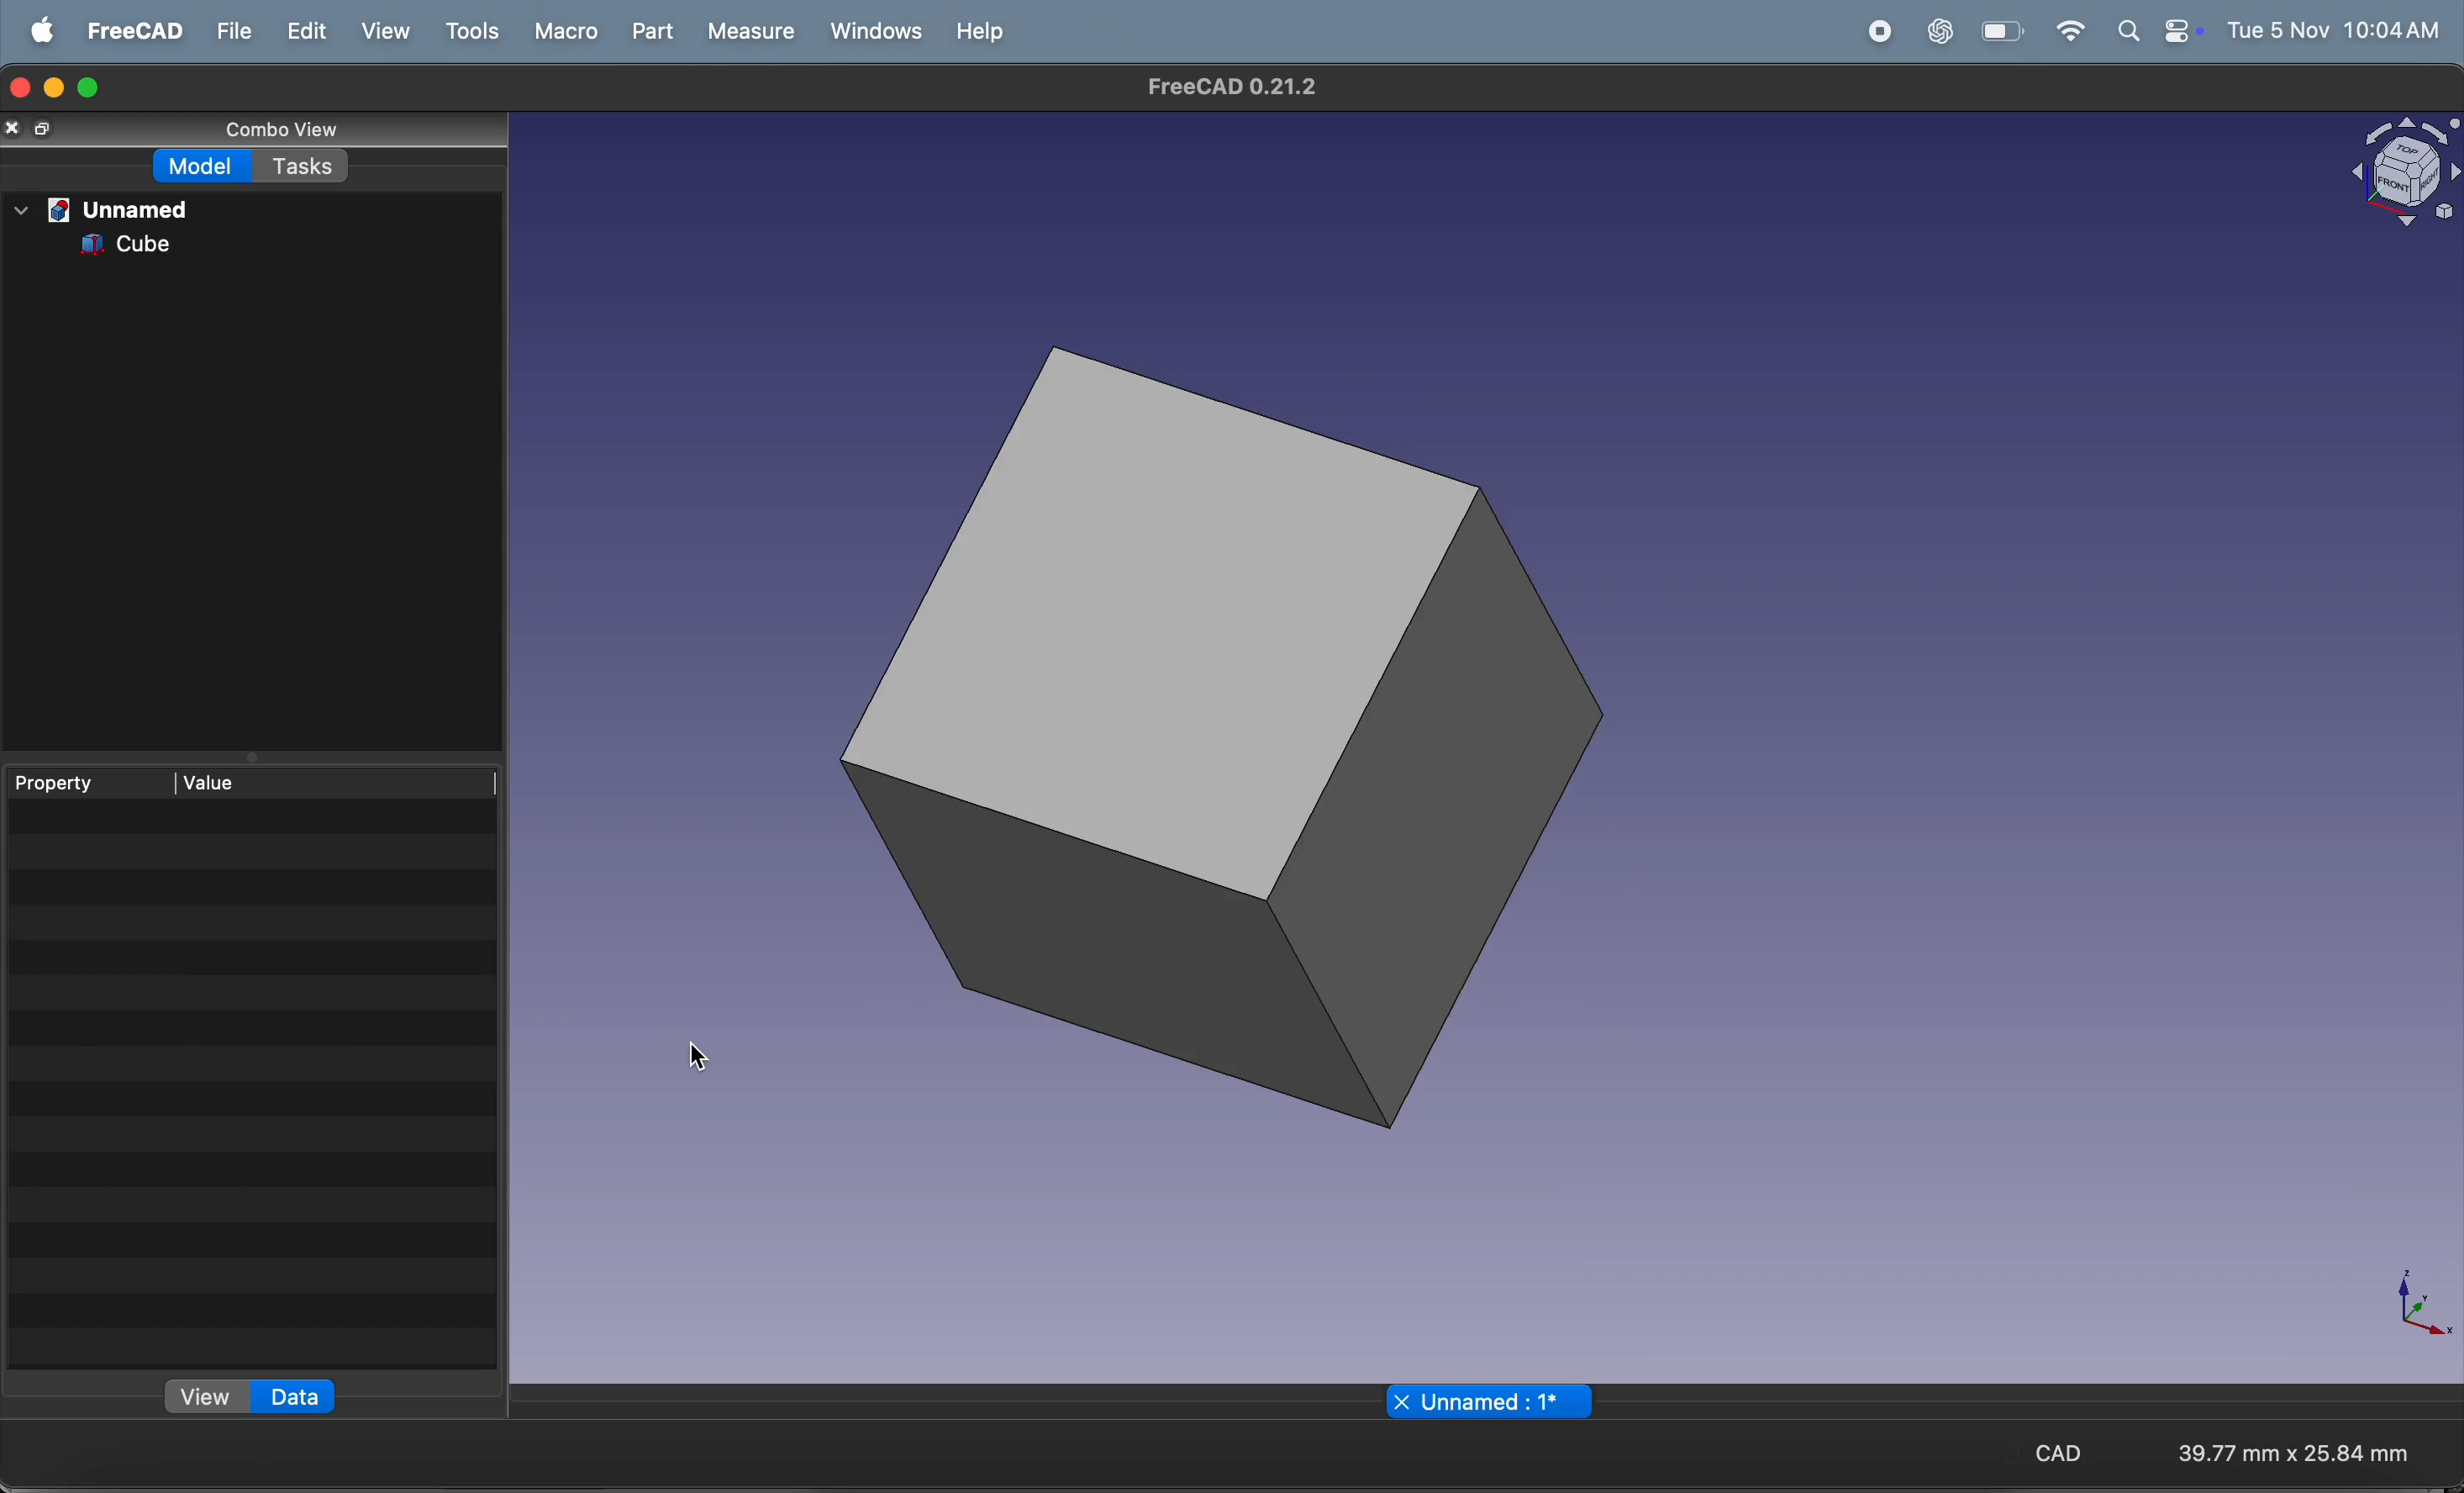 This screenshot has width=2464, height=1493. I want to click on cube, so click(141, 241).